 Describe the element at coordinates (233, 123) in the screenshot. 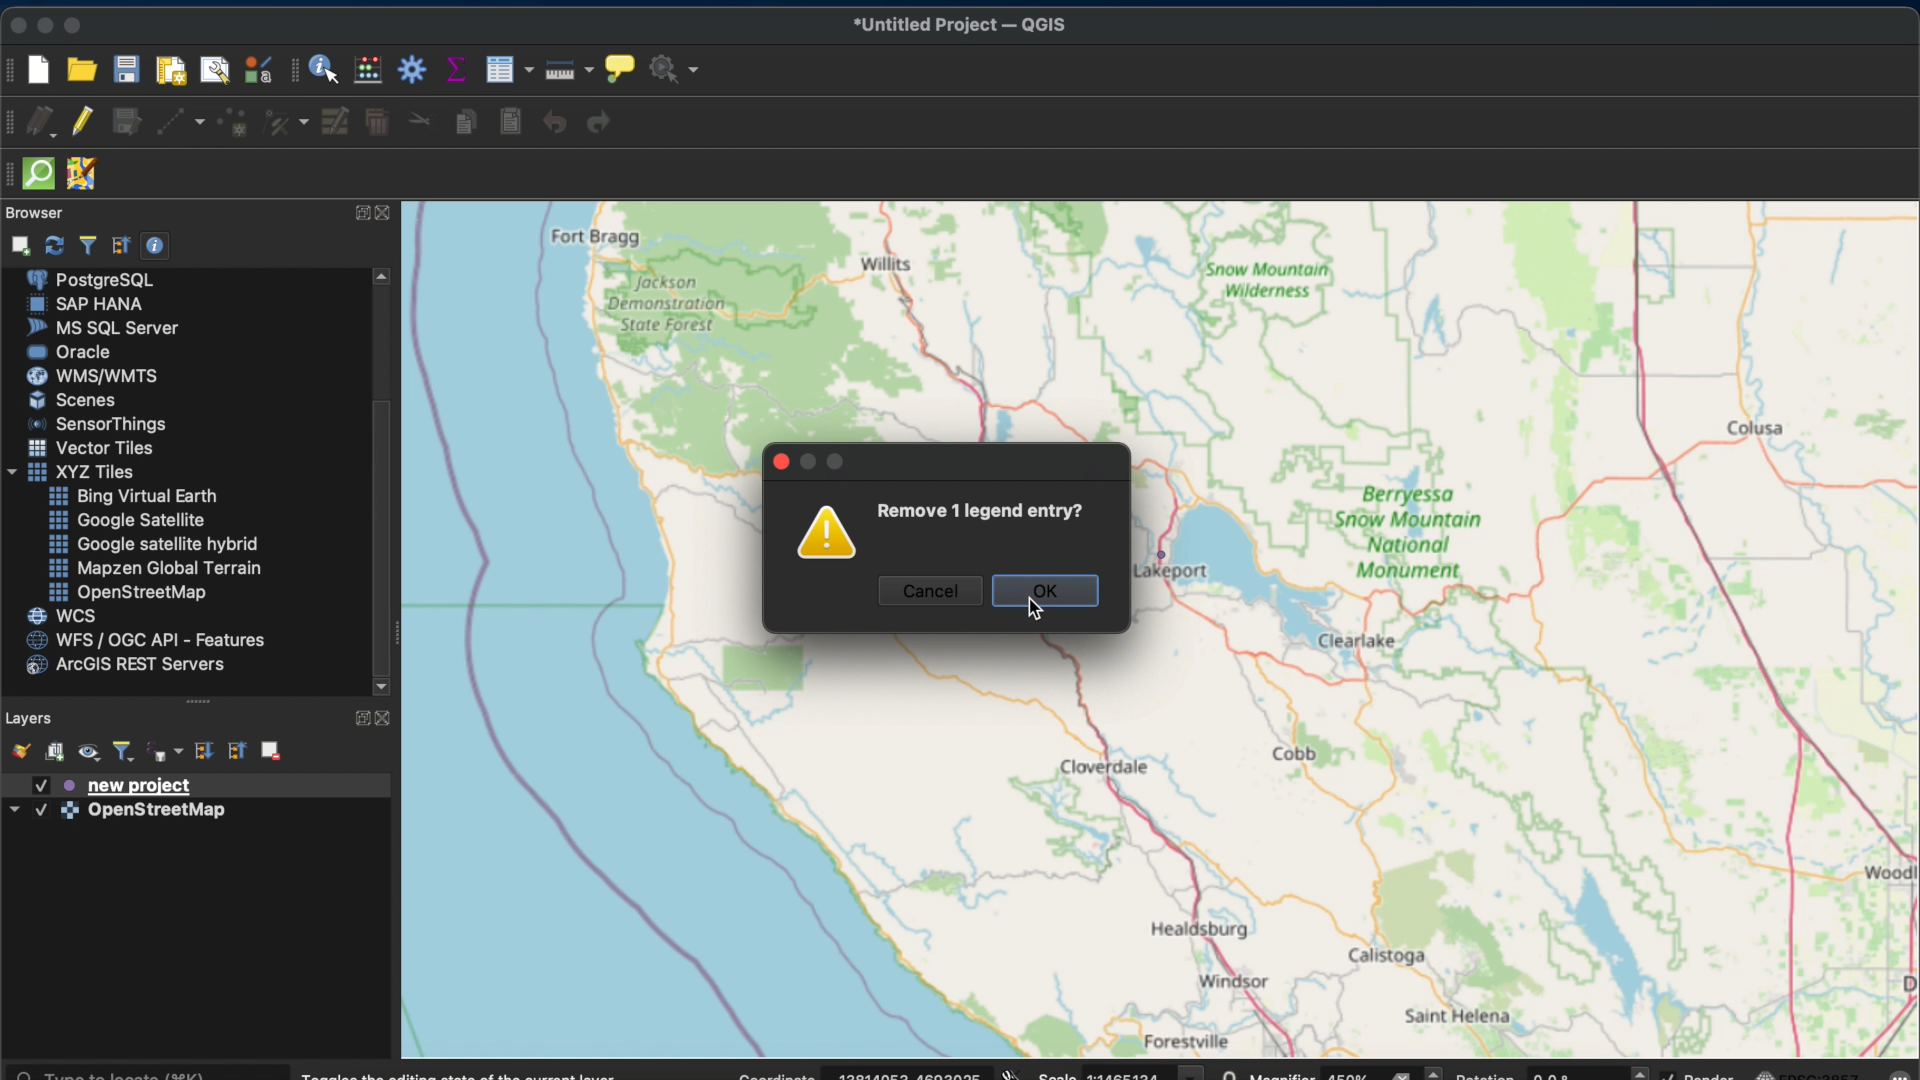

I see `add point feature` at that location.